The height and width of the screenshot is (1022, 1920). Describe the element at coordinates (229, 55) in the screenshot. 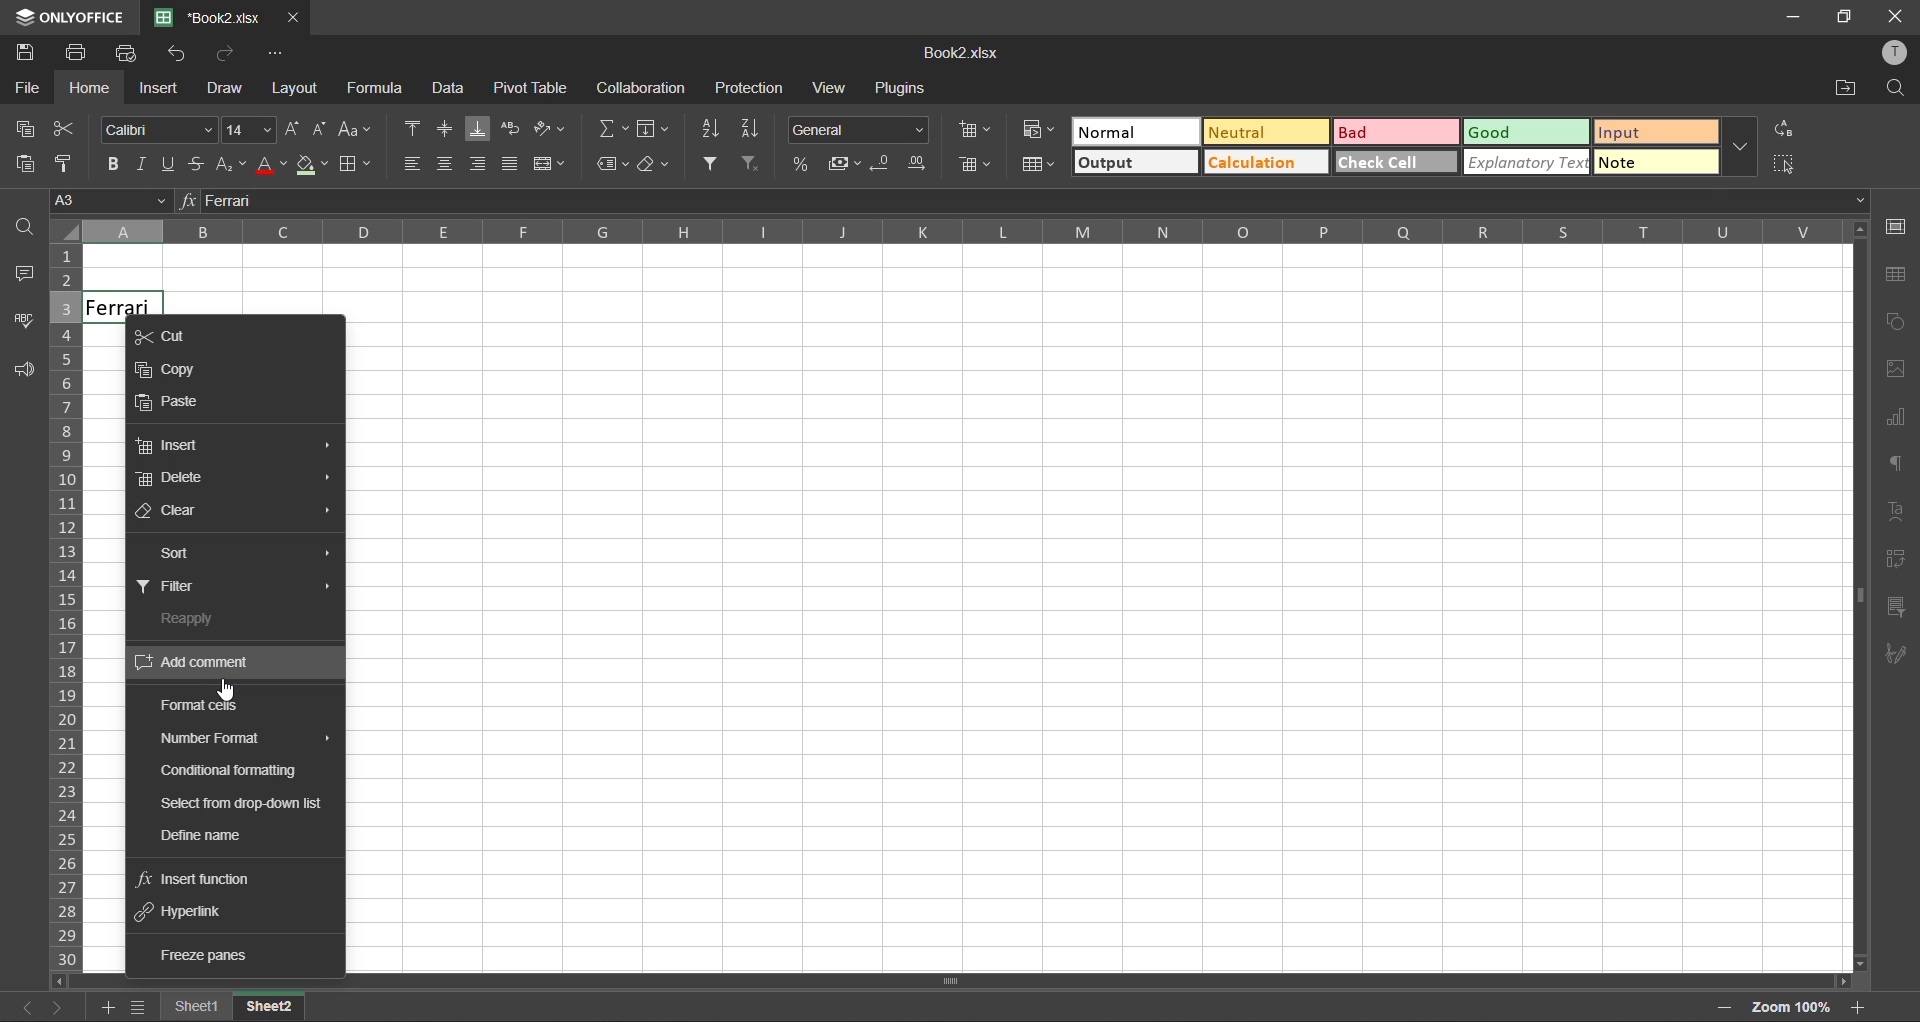

I see `redo` at that location.